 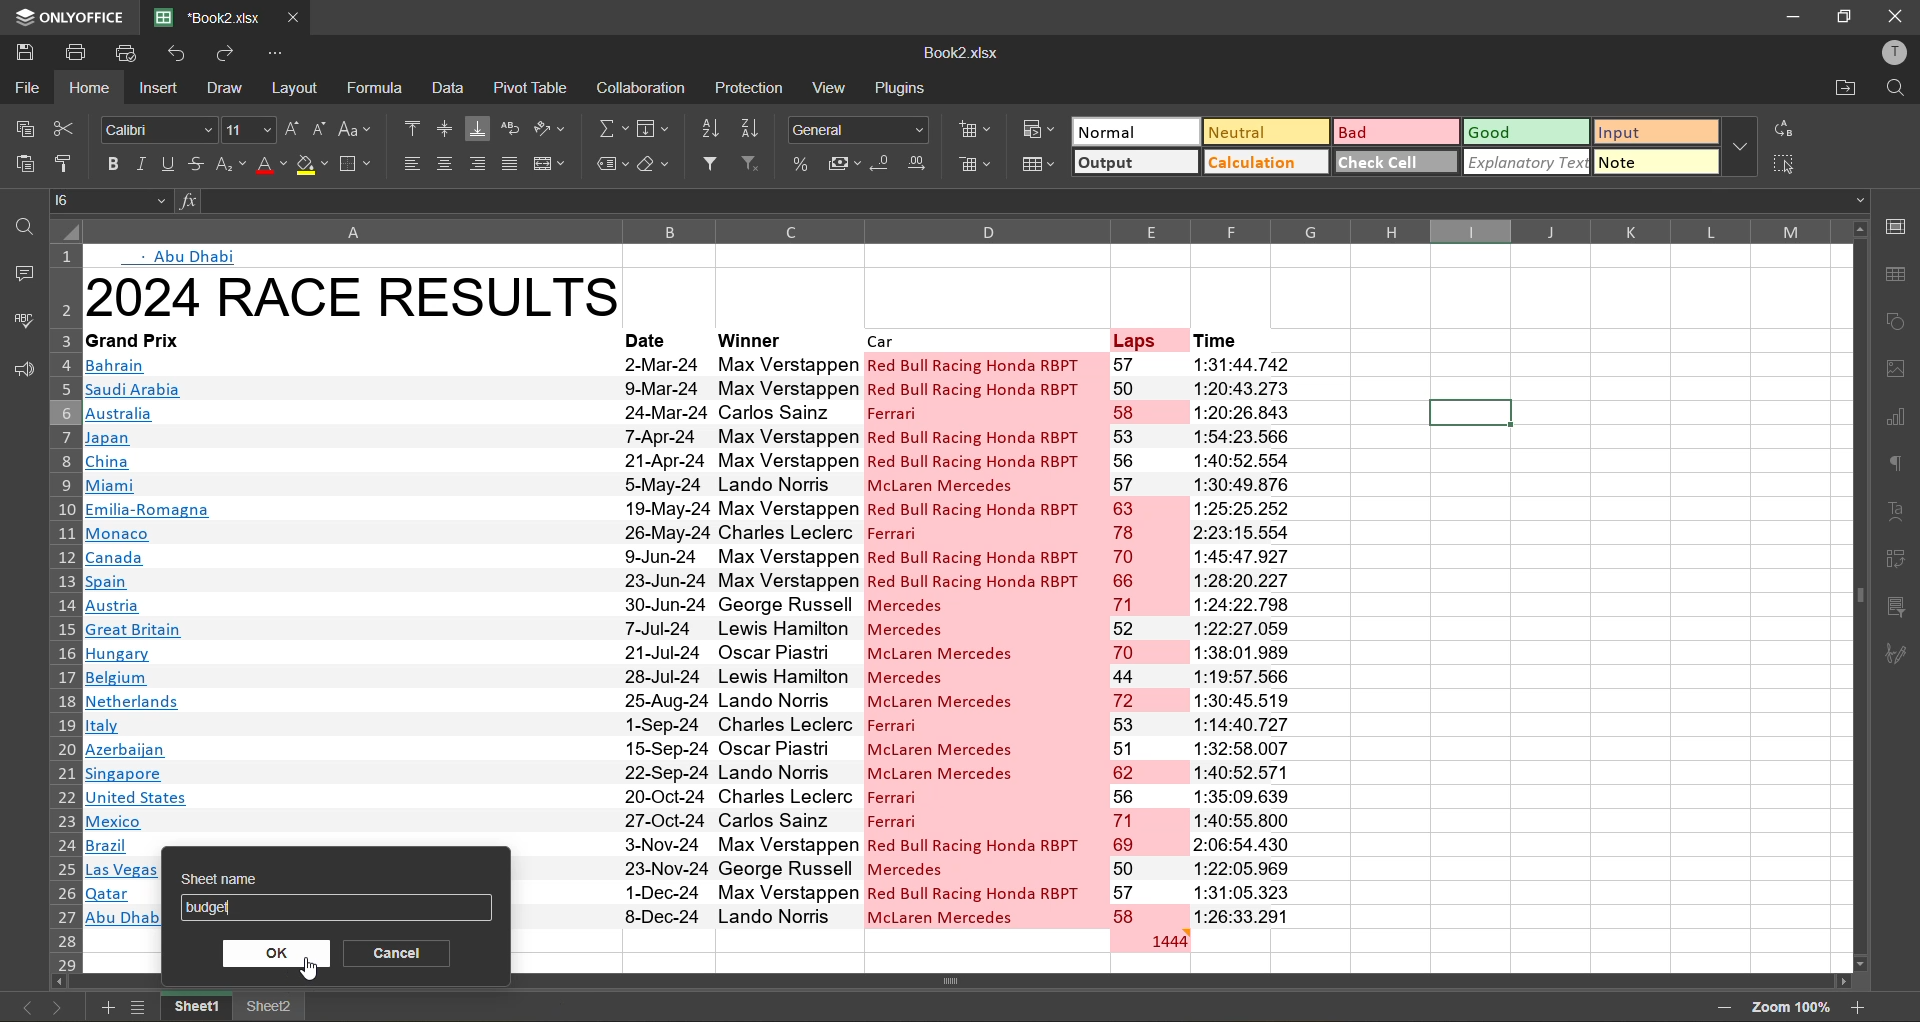 I want to click on align center, so click(x=445, y=161).